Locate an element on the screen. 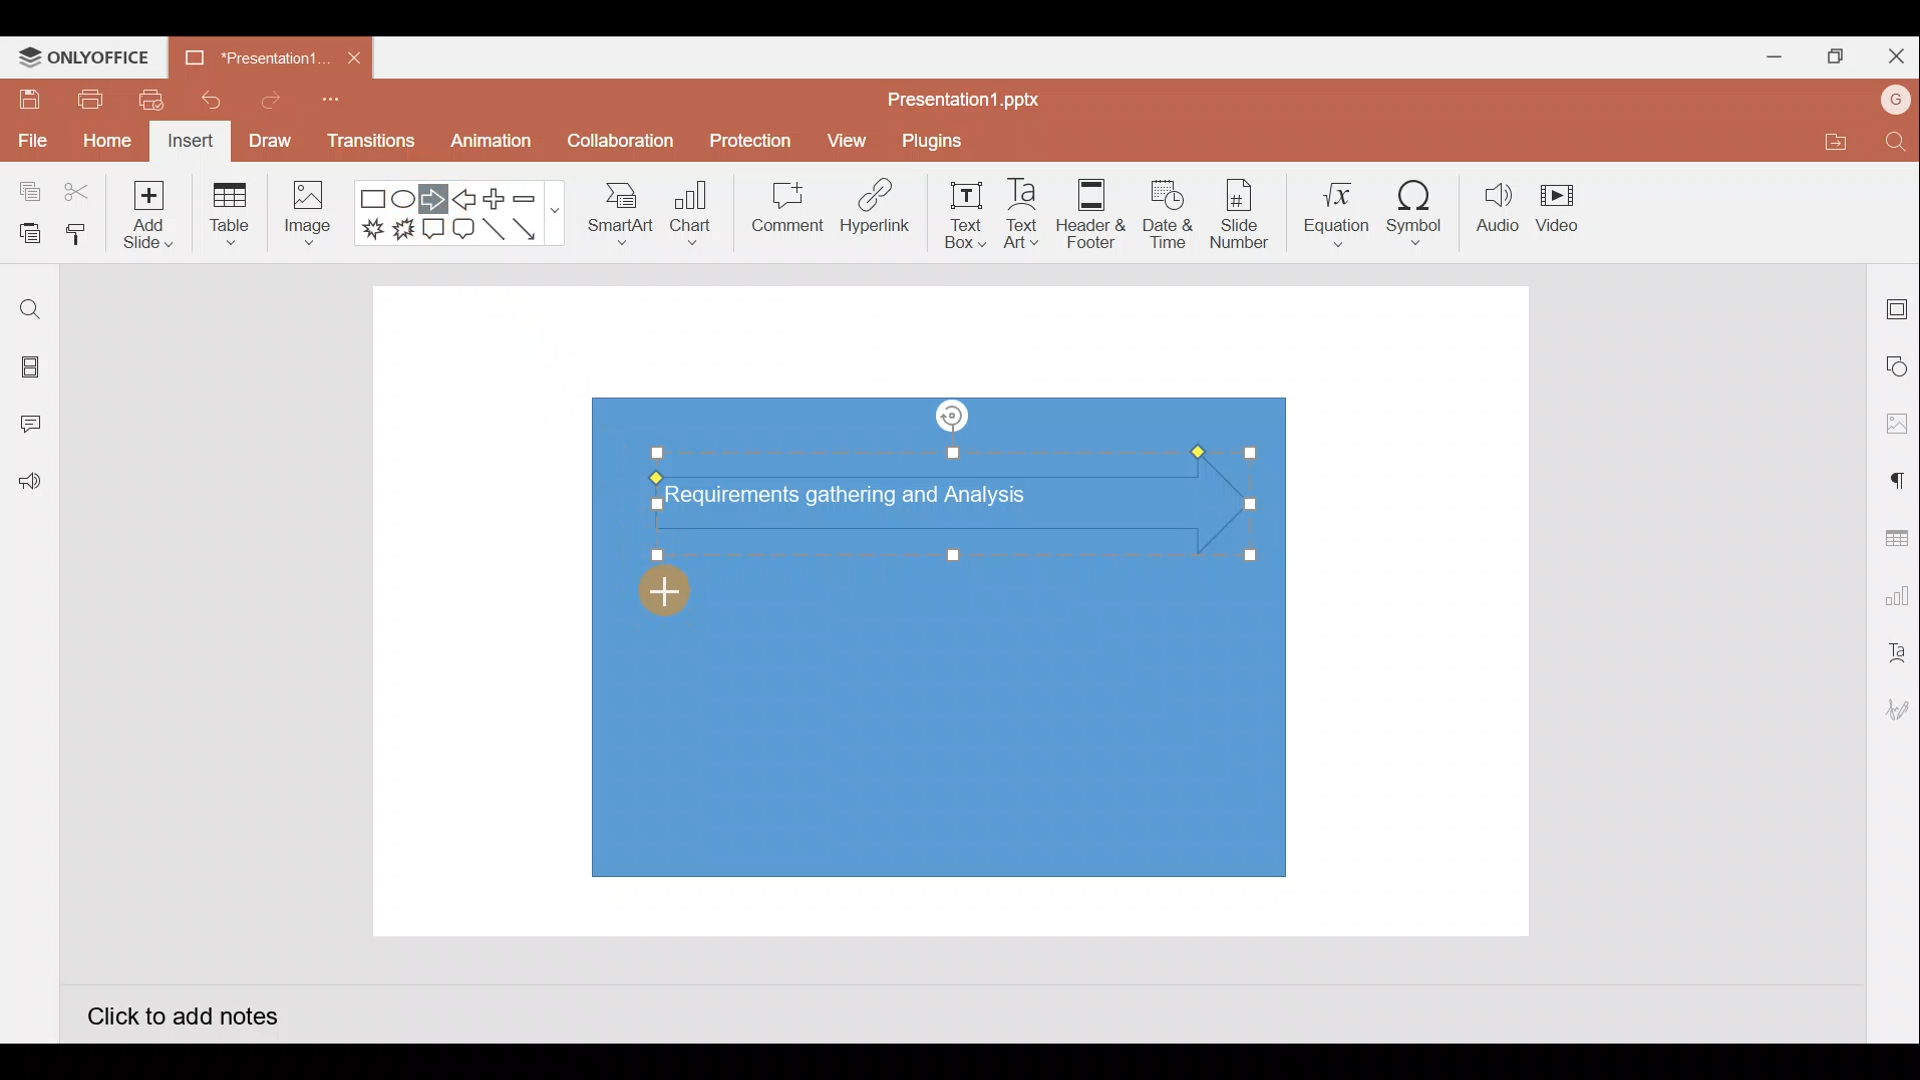 Image resolution: width=1920 pixels, height=1080 pixels. Find is located at coordinates (30, 309).